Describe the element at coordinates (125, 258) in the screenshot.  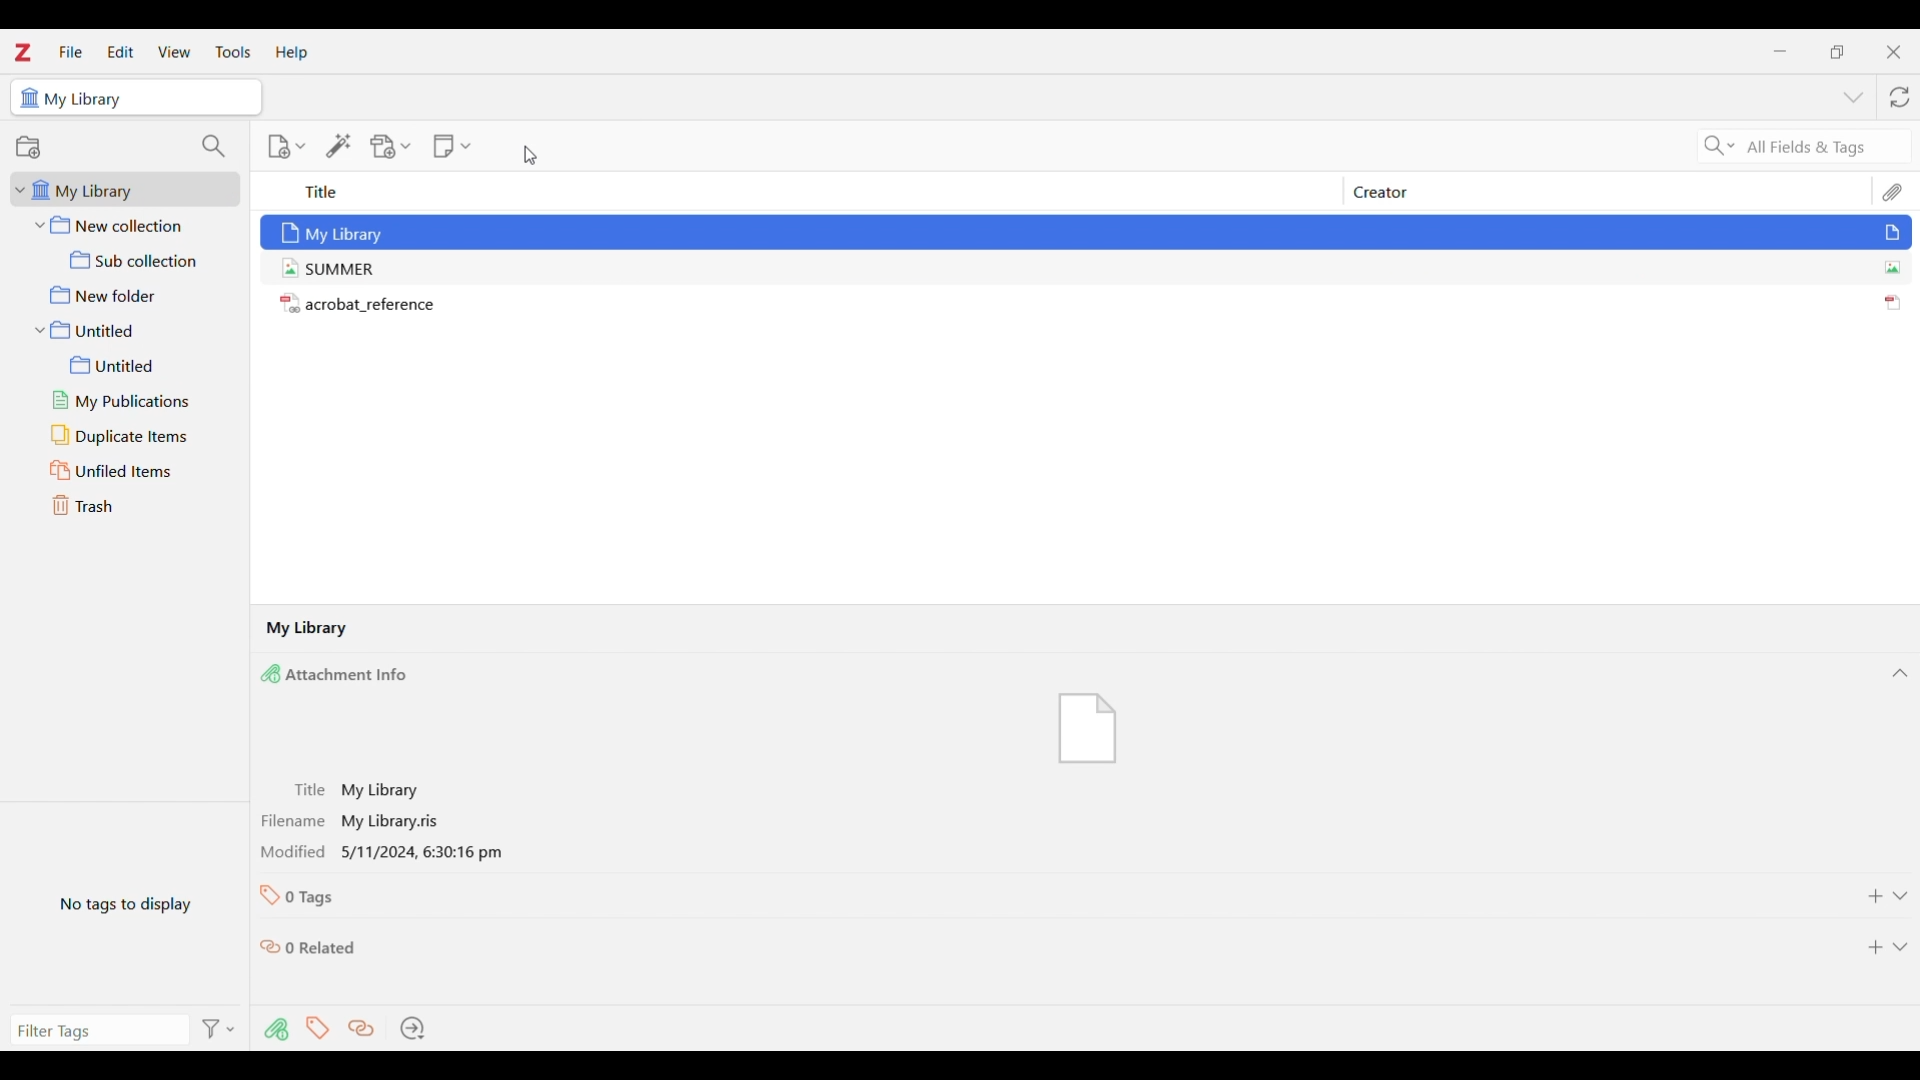
I see `Sub collection folder under New collection folder` at that location.